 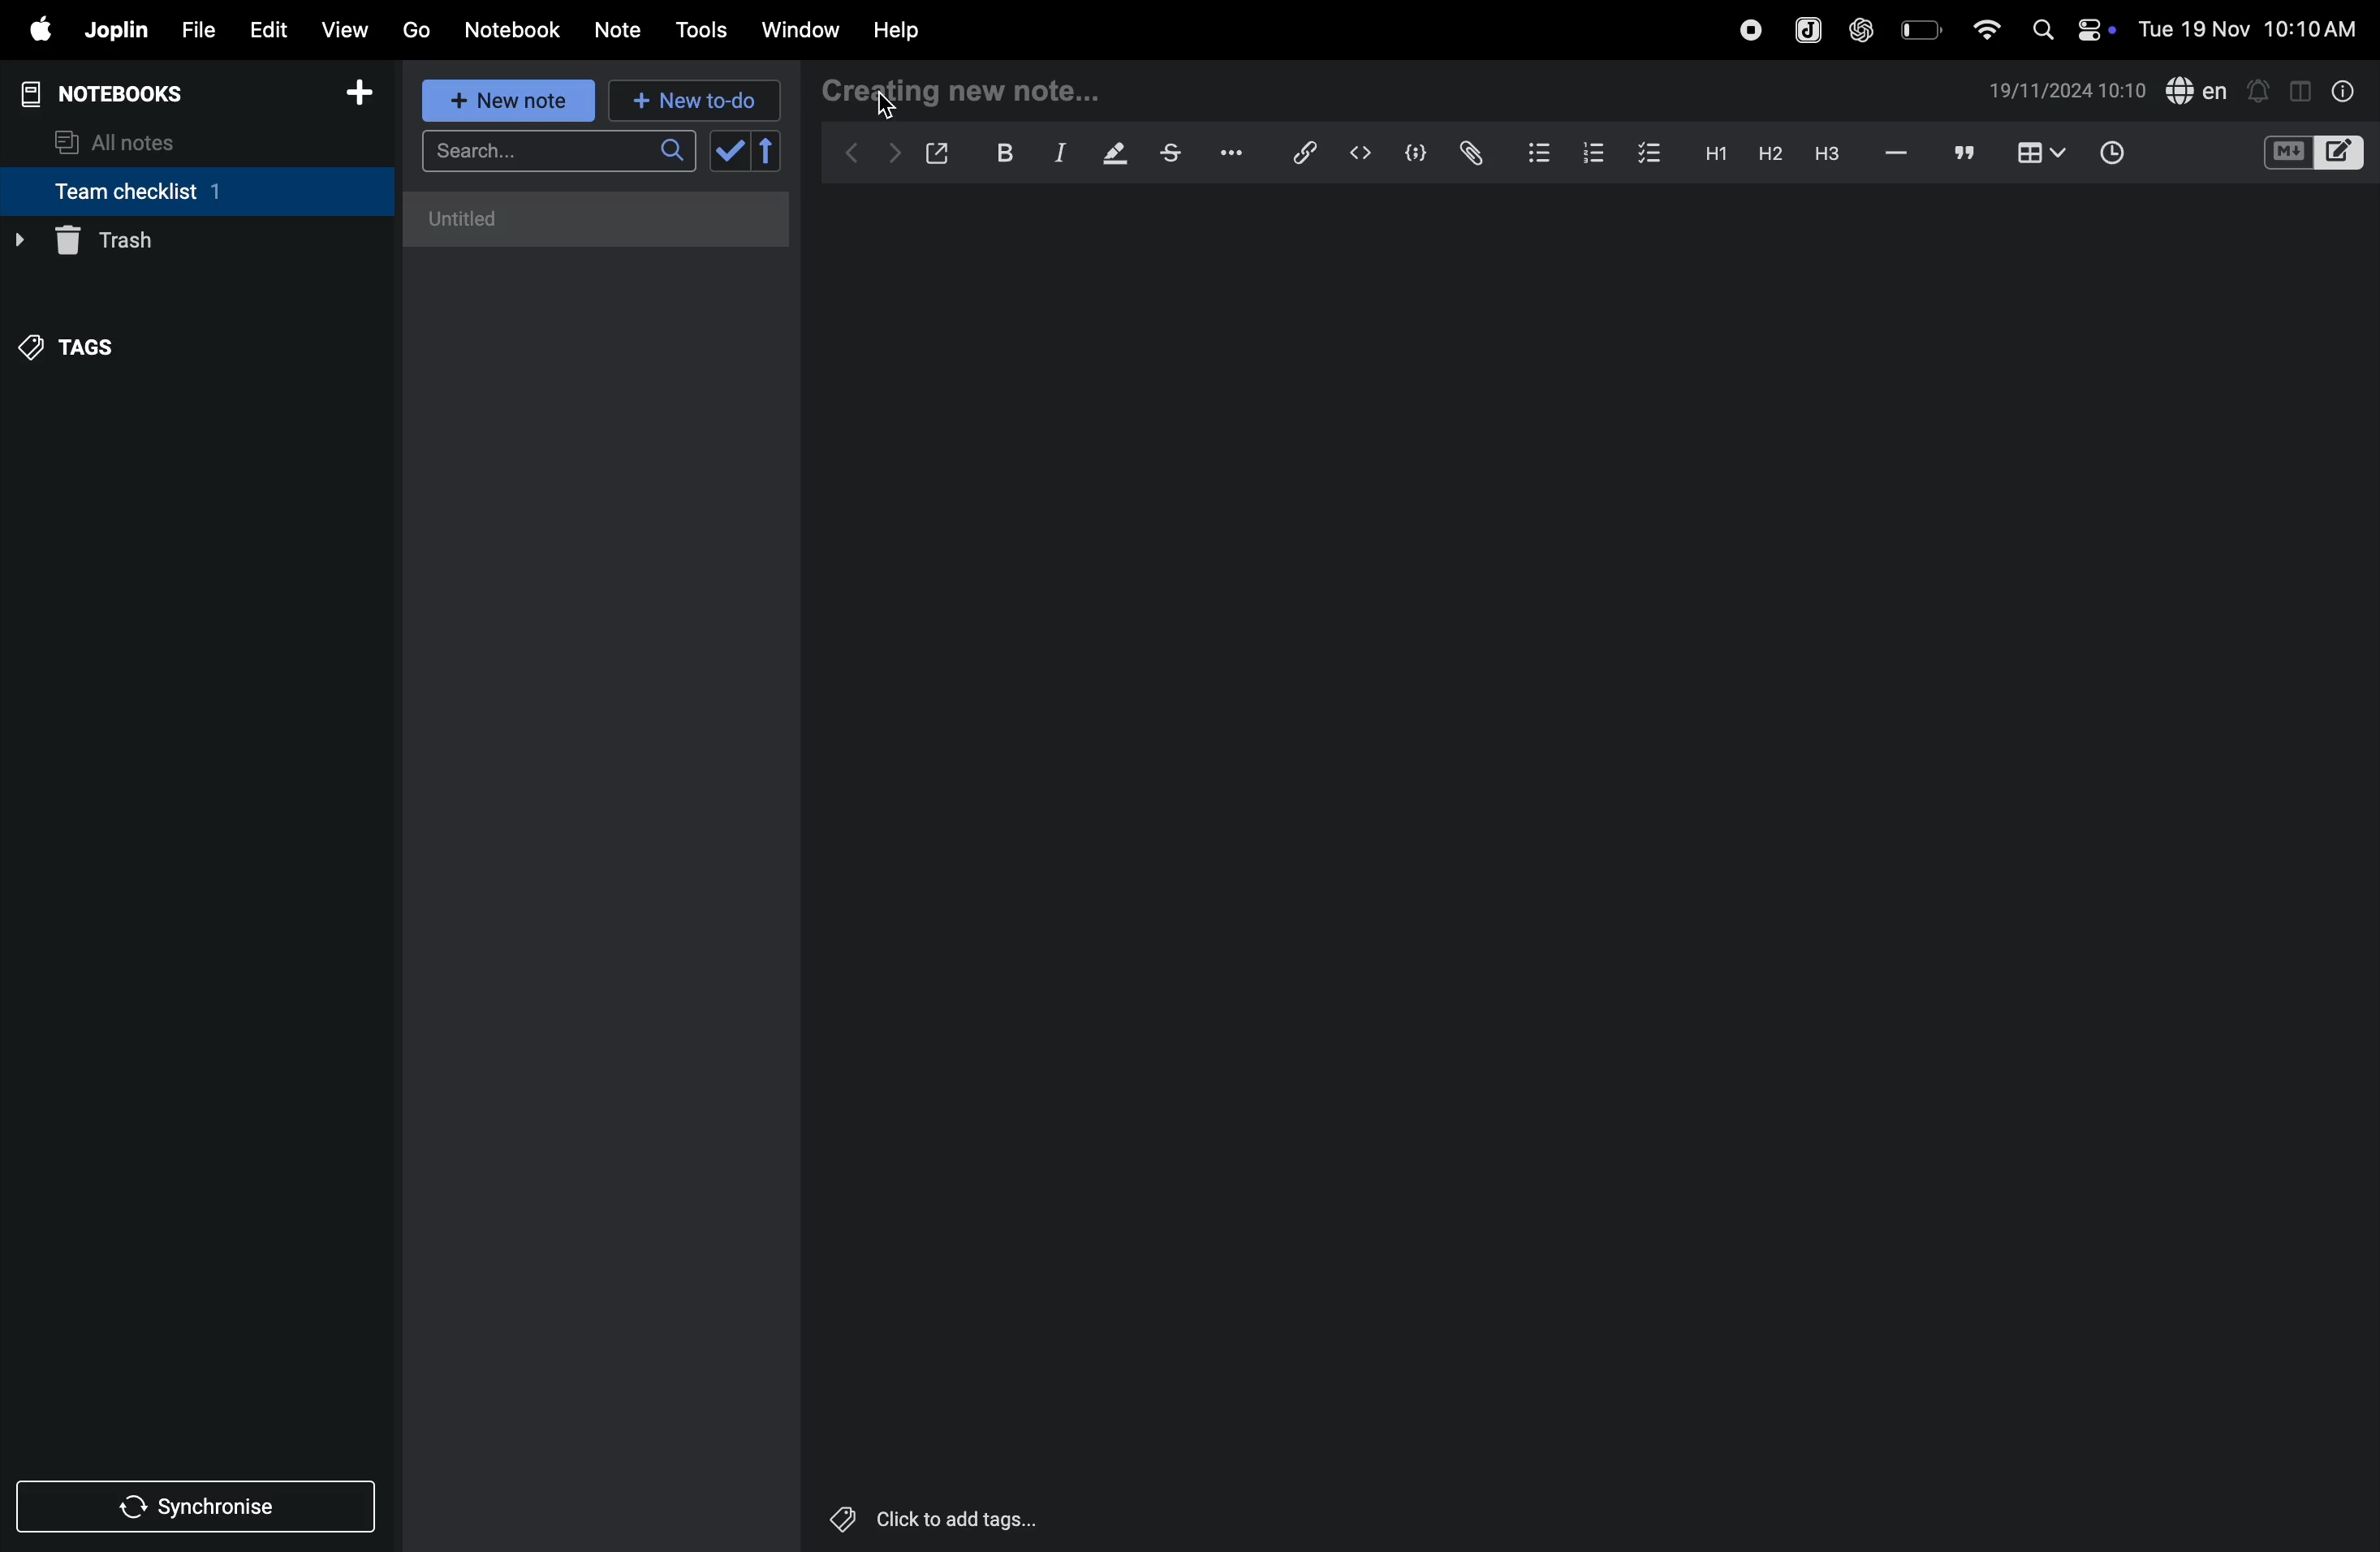 I want to click on on/off, so click(x=2097, y=25).